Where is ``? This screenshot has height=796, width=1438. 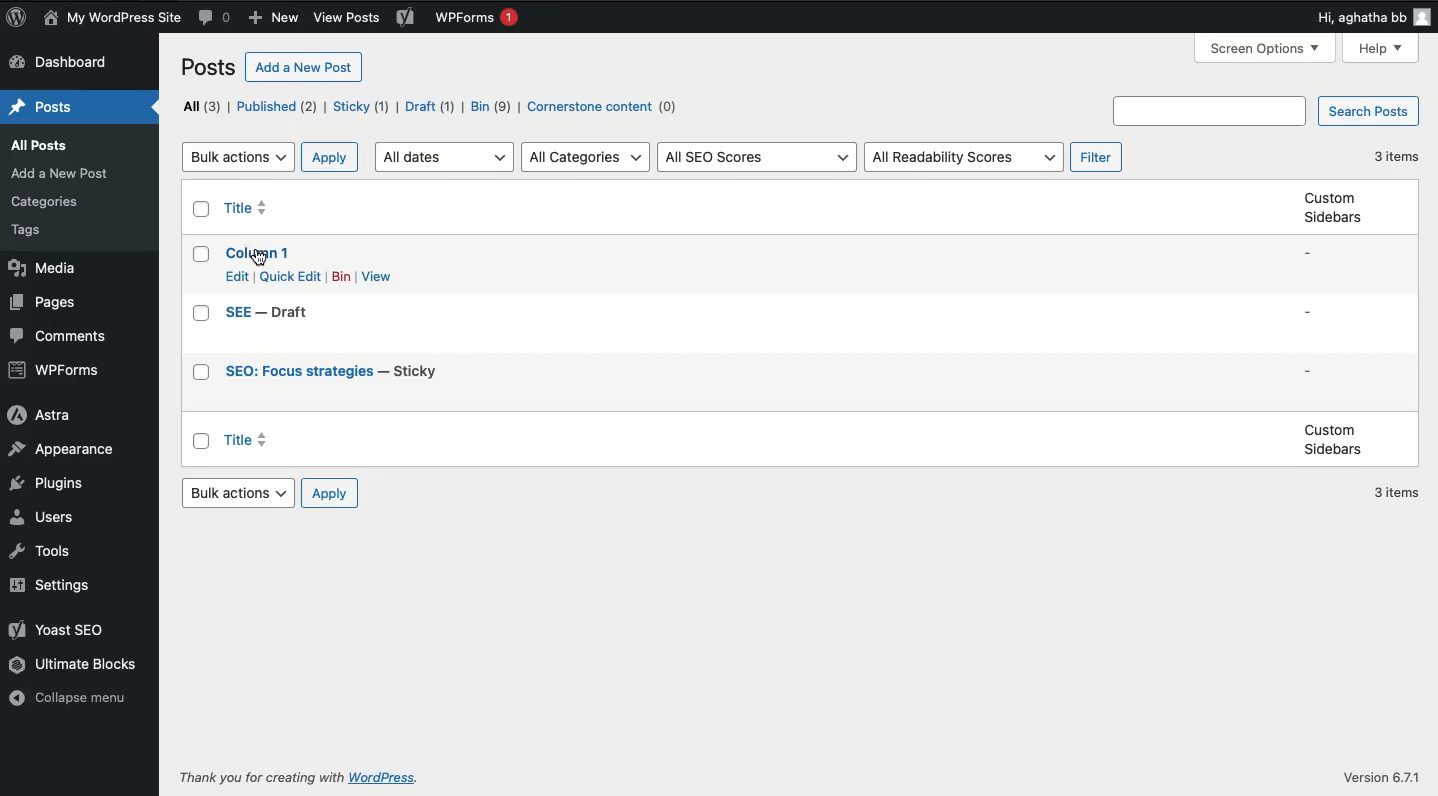  is located at coordinates (61, 62).